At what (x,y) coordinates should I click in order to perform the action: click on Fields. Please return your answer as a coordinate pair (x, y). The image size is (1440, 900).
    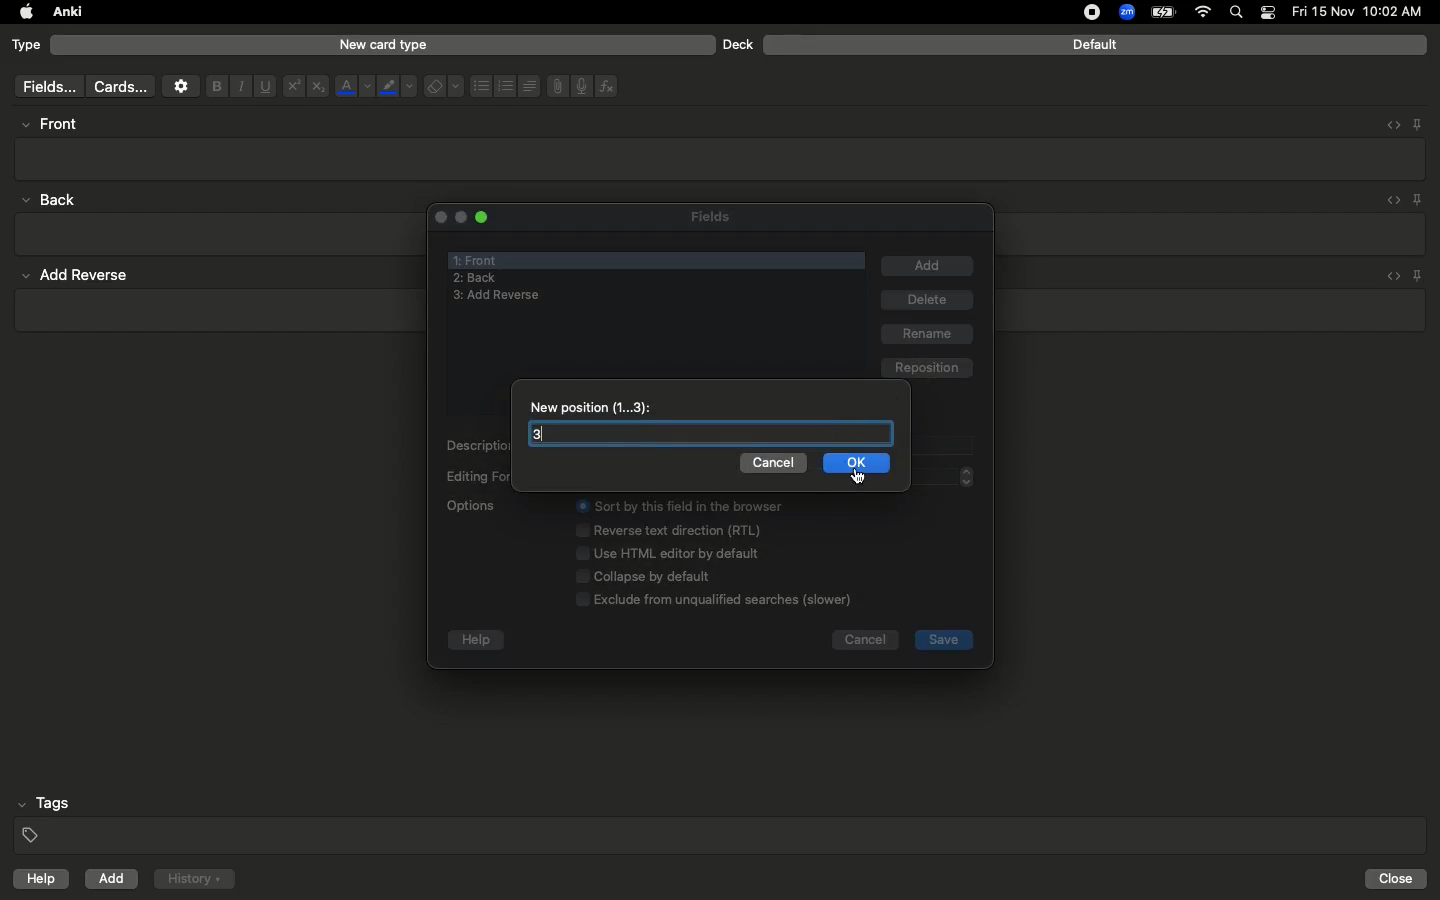
    Looking at the image, I should click on (723, 216).